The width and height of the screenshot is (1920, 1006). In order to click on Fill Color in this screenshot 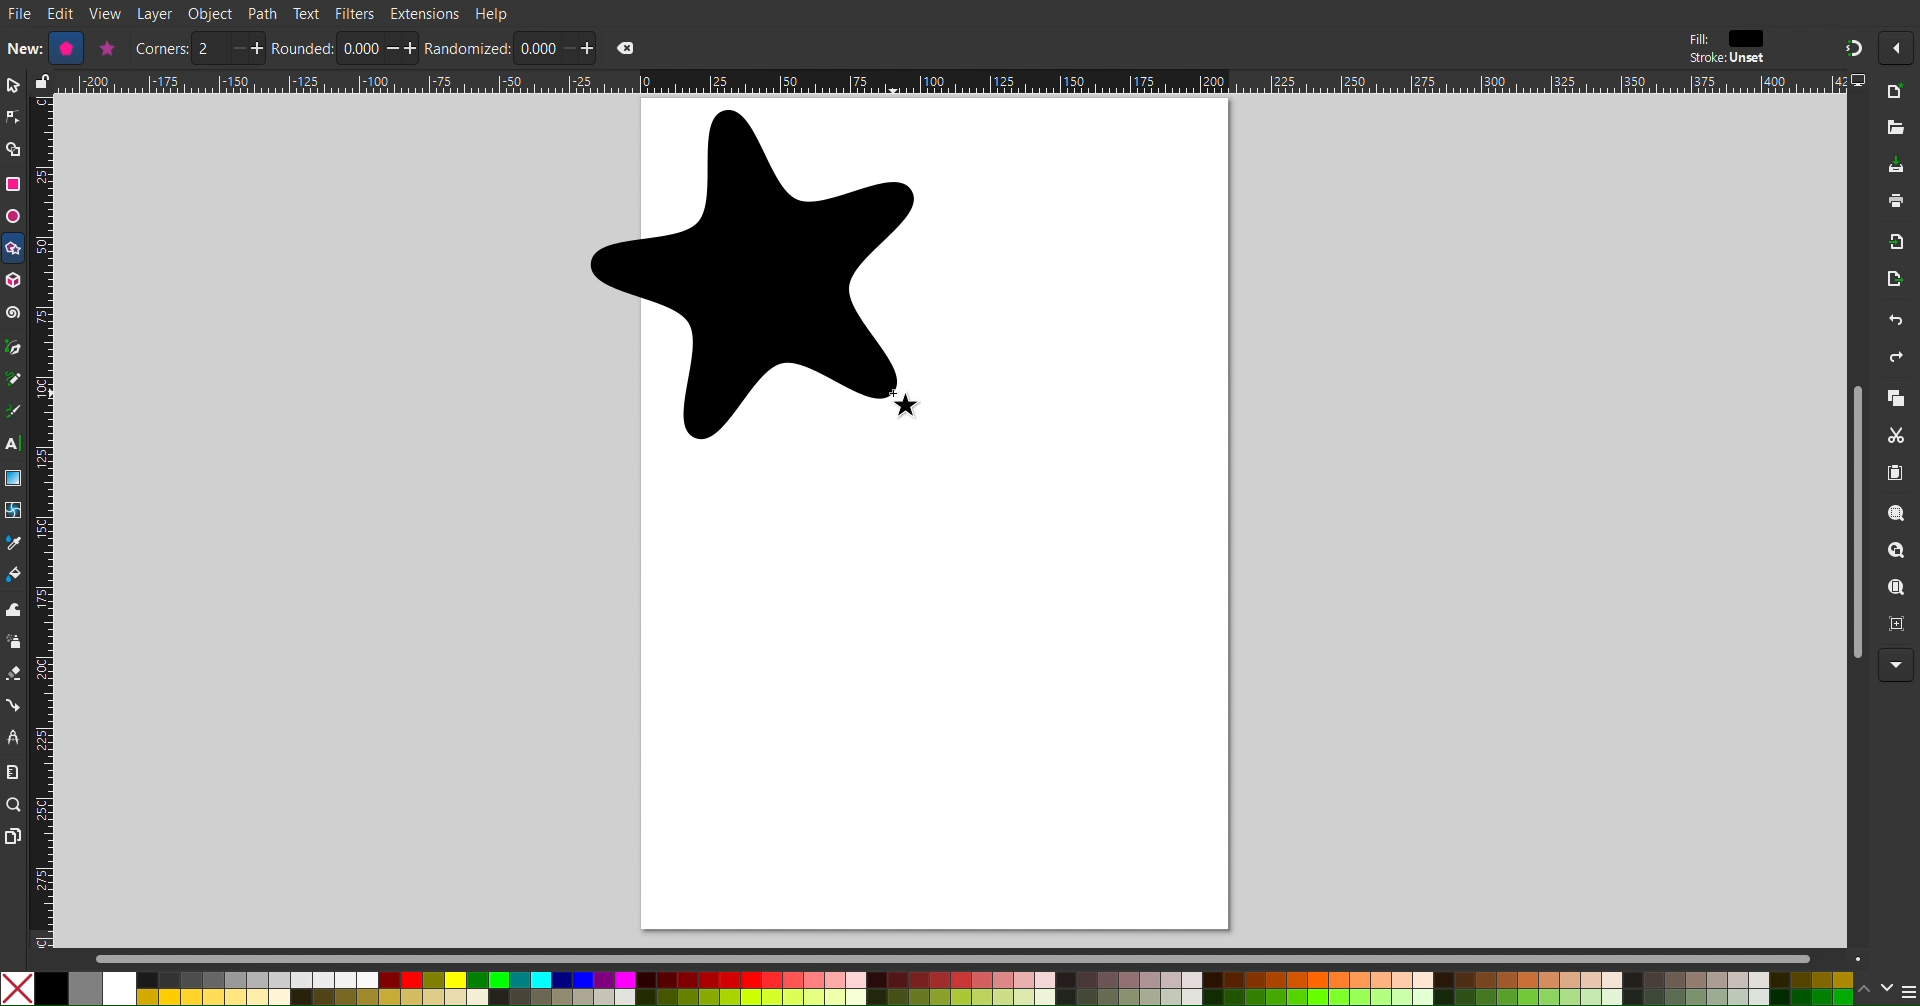, I will do `click(14, 578)`.